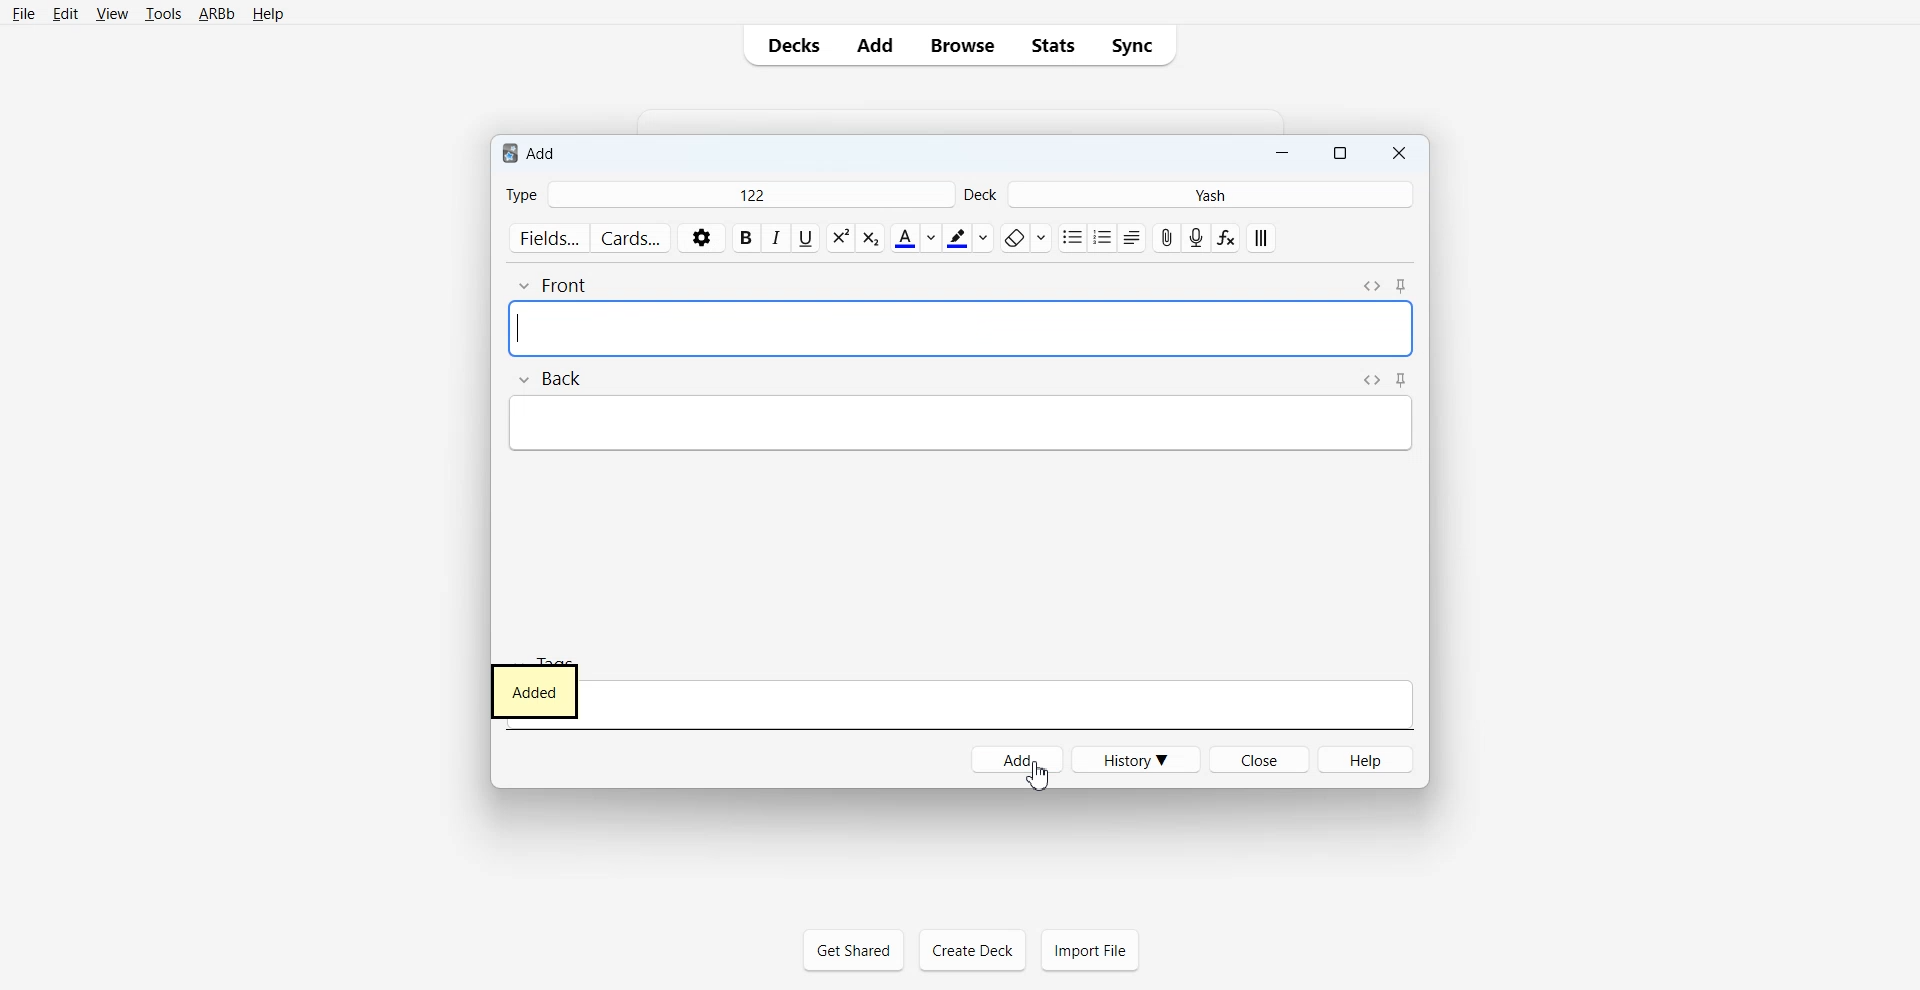 This screenshot has height=990, width=1920. I want to click on 122, so click(755, 196).